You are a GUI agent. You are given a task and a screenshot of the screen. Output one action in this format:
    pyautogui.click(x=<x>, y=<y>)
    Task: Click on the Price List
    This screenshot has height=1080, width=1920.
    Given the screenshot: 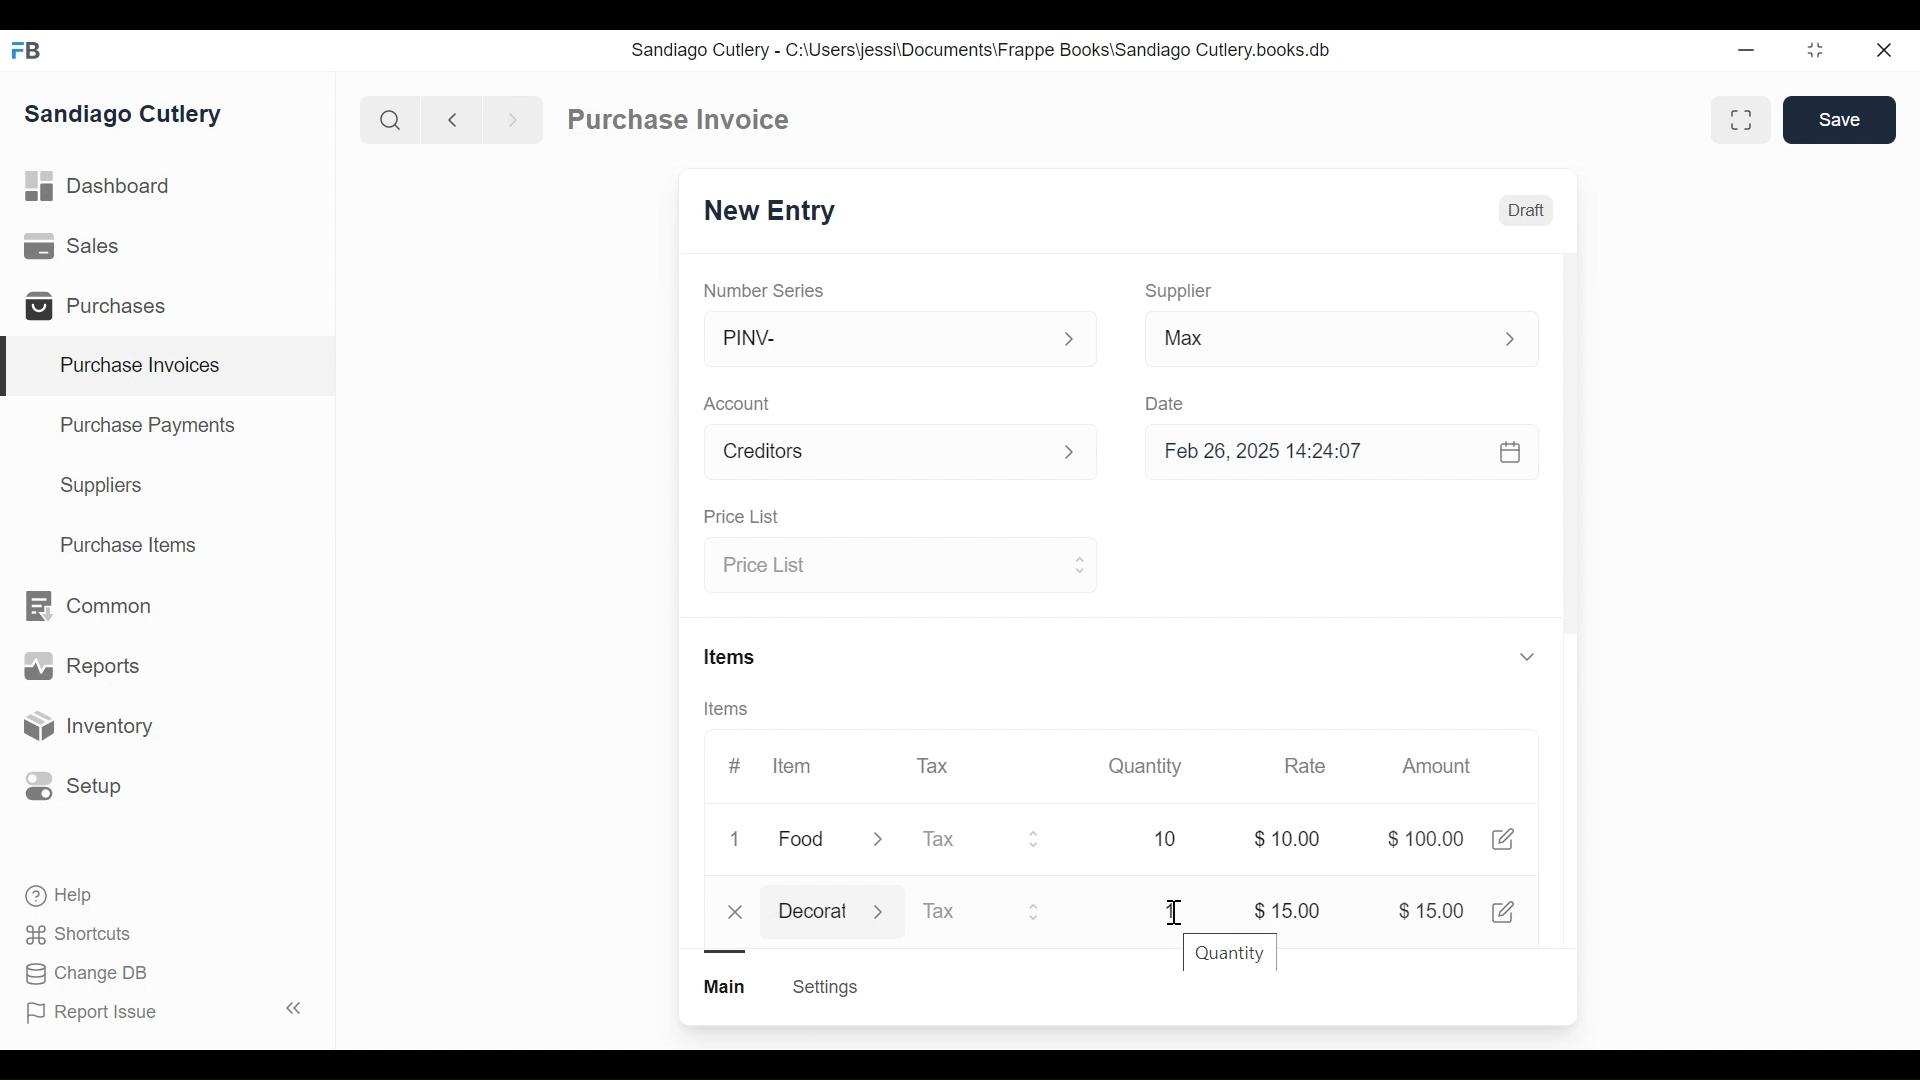 What is the action you would take?
    pyautogui.click(x=740, y=518)
    